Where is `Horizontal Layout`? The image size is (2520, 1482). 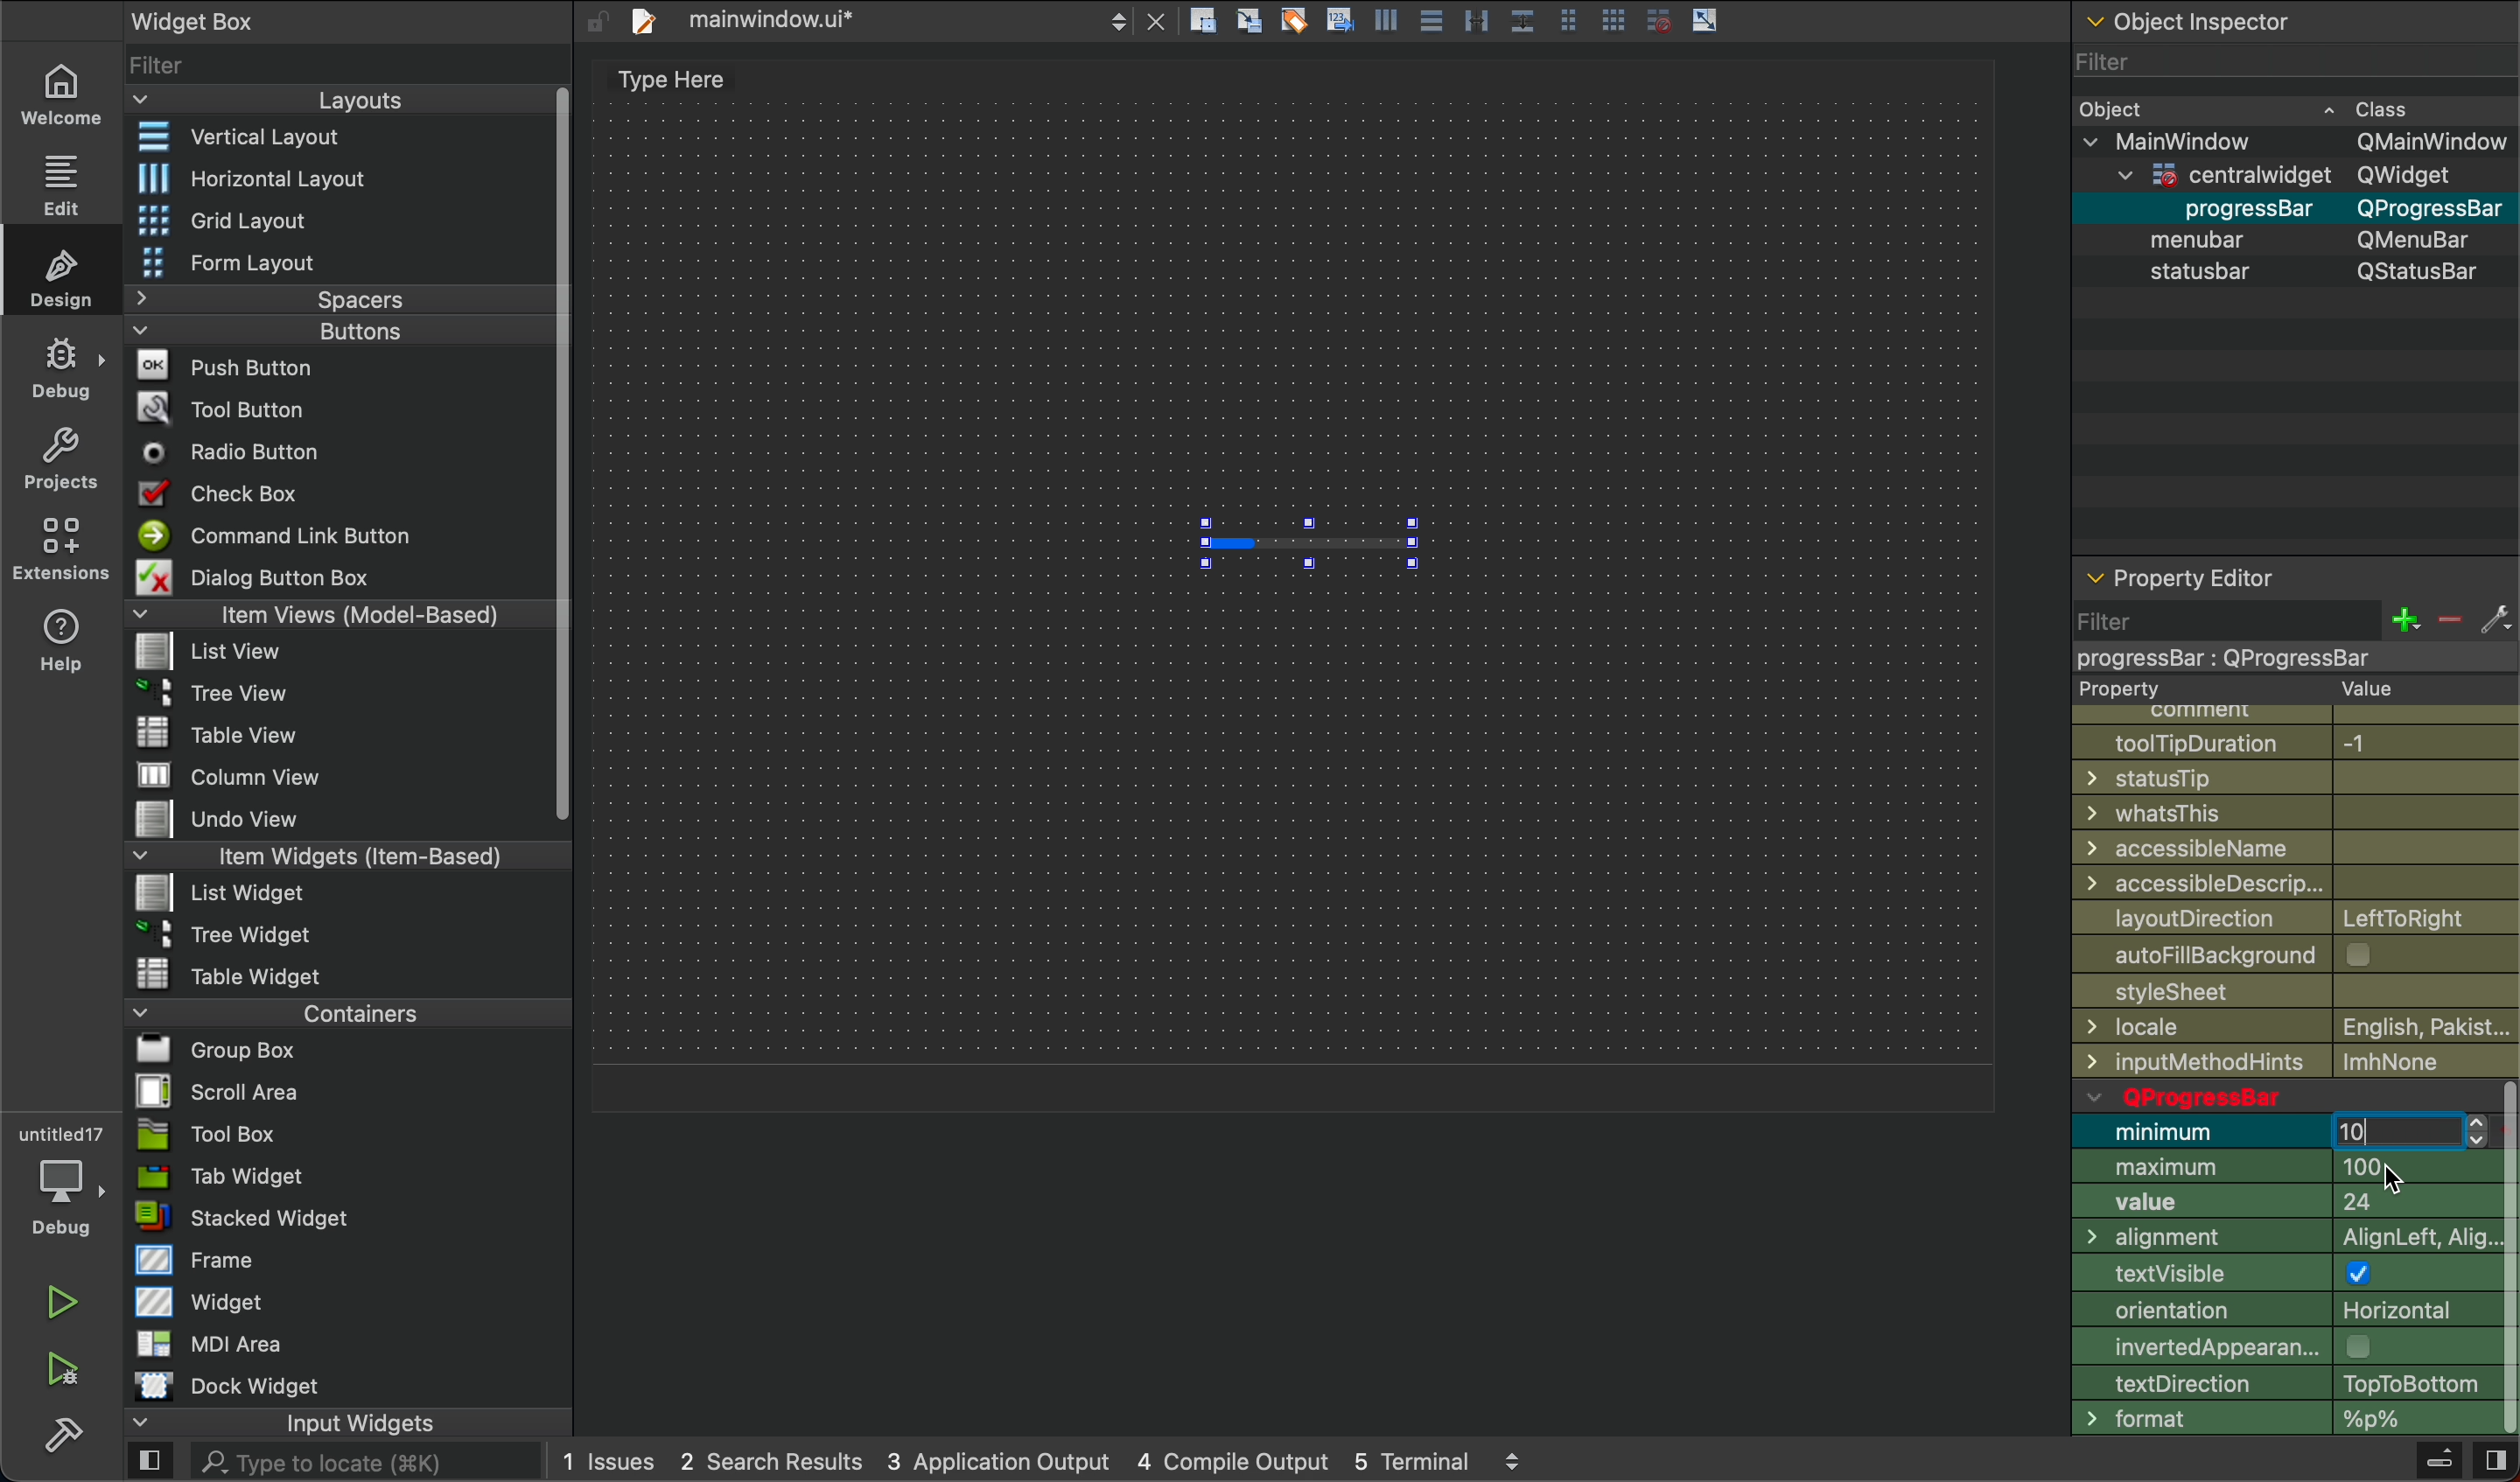 Horizontal Layout is located at coordinates (325, 178).